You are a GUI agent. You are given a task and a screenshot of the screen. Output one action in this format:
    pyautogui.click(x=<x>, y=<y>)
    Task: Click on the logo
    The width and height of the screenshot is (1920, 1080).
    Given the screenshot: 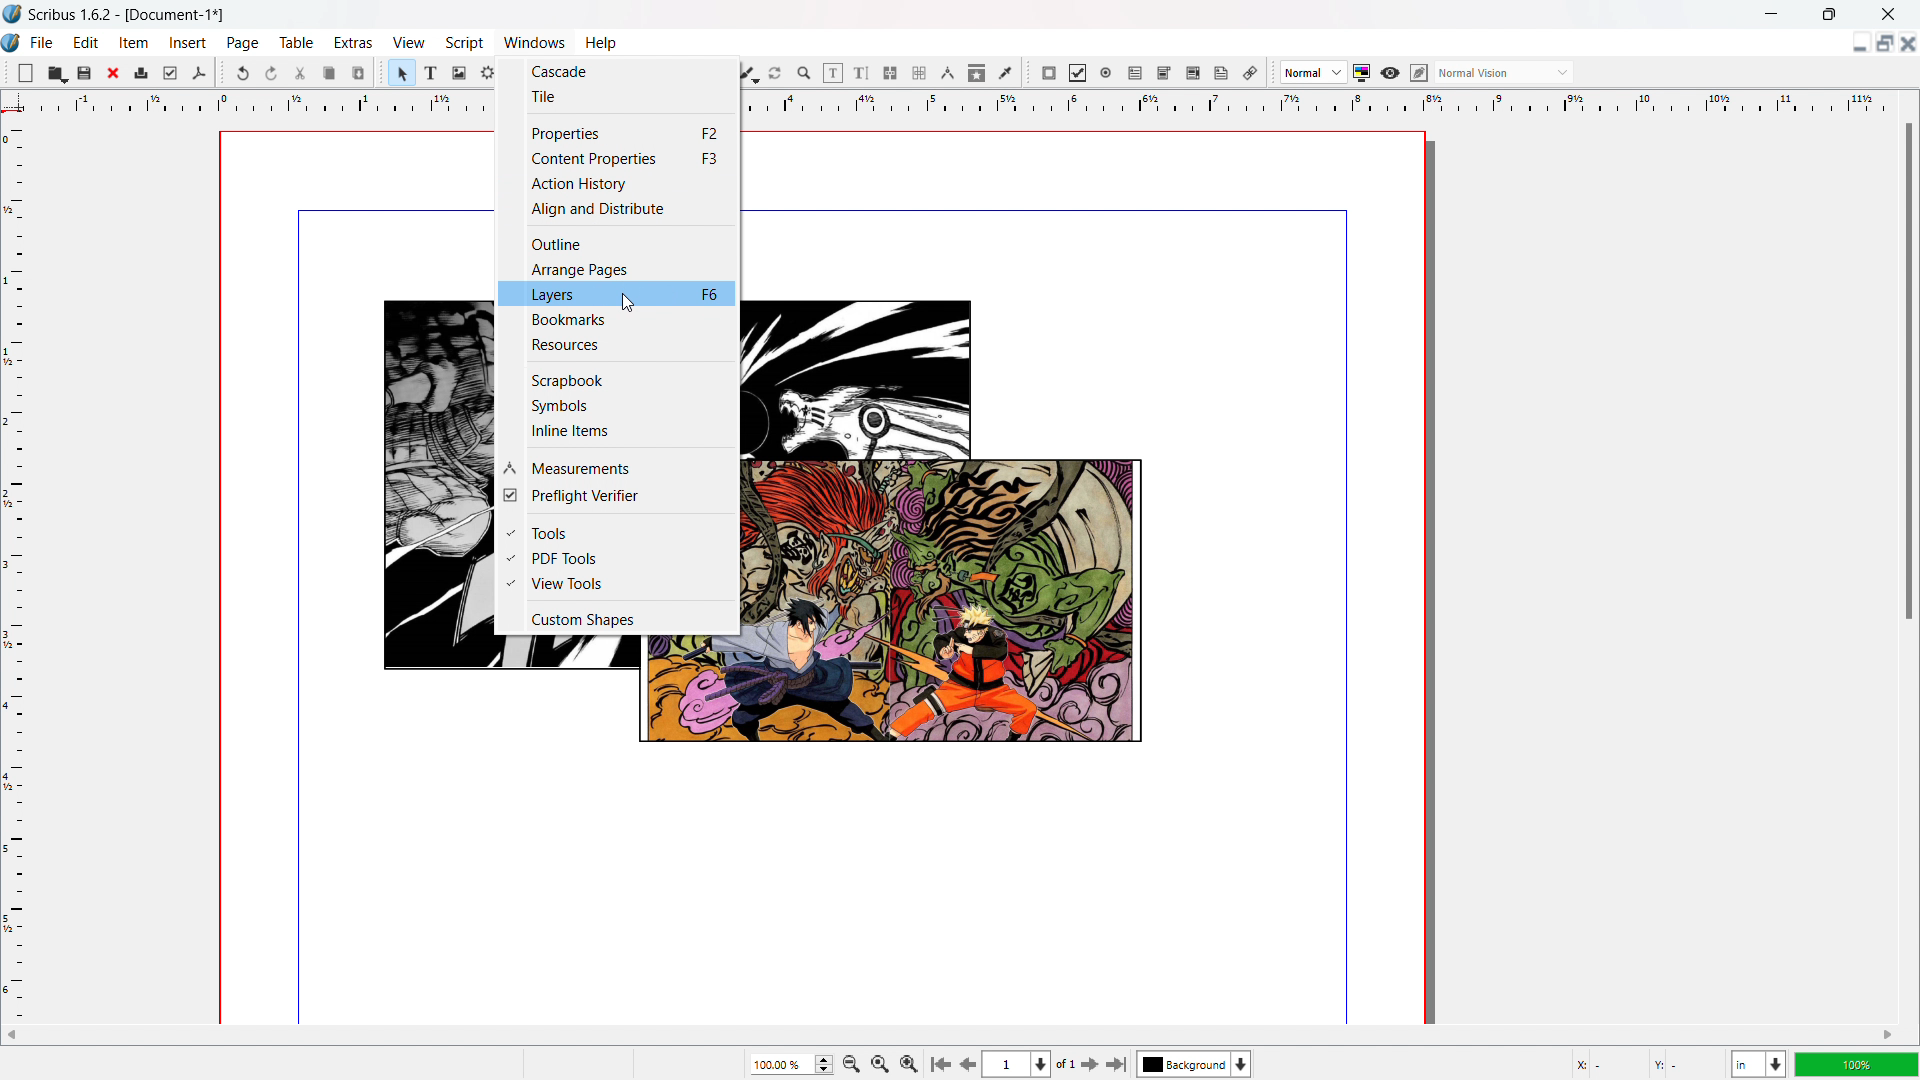 What is the action you would take?
    pyautogui.click(x=12, y=41)
    